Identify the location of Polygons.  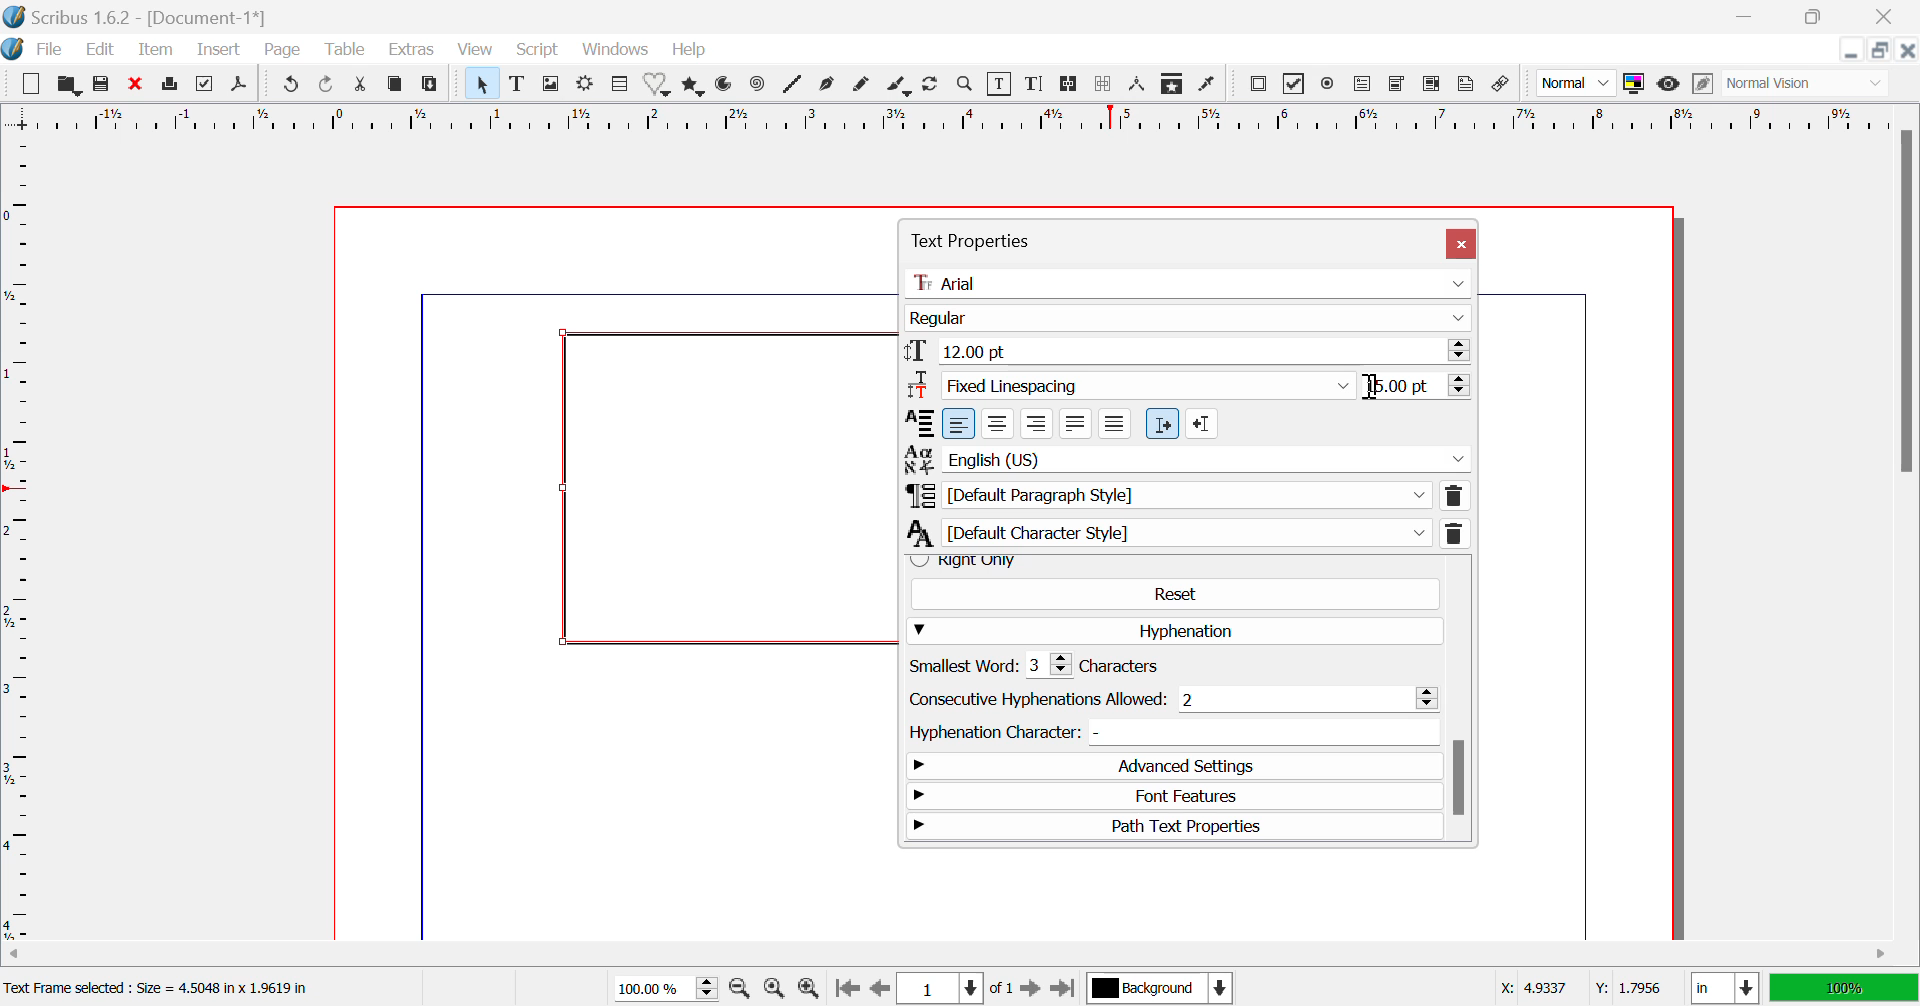
(692, 88).